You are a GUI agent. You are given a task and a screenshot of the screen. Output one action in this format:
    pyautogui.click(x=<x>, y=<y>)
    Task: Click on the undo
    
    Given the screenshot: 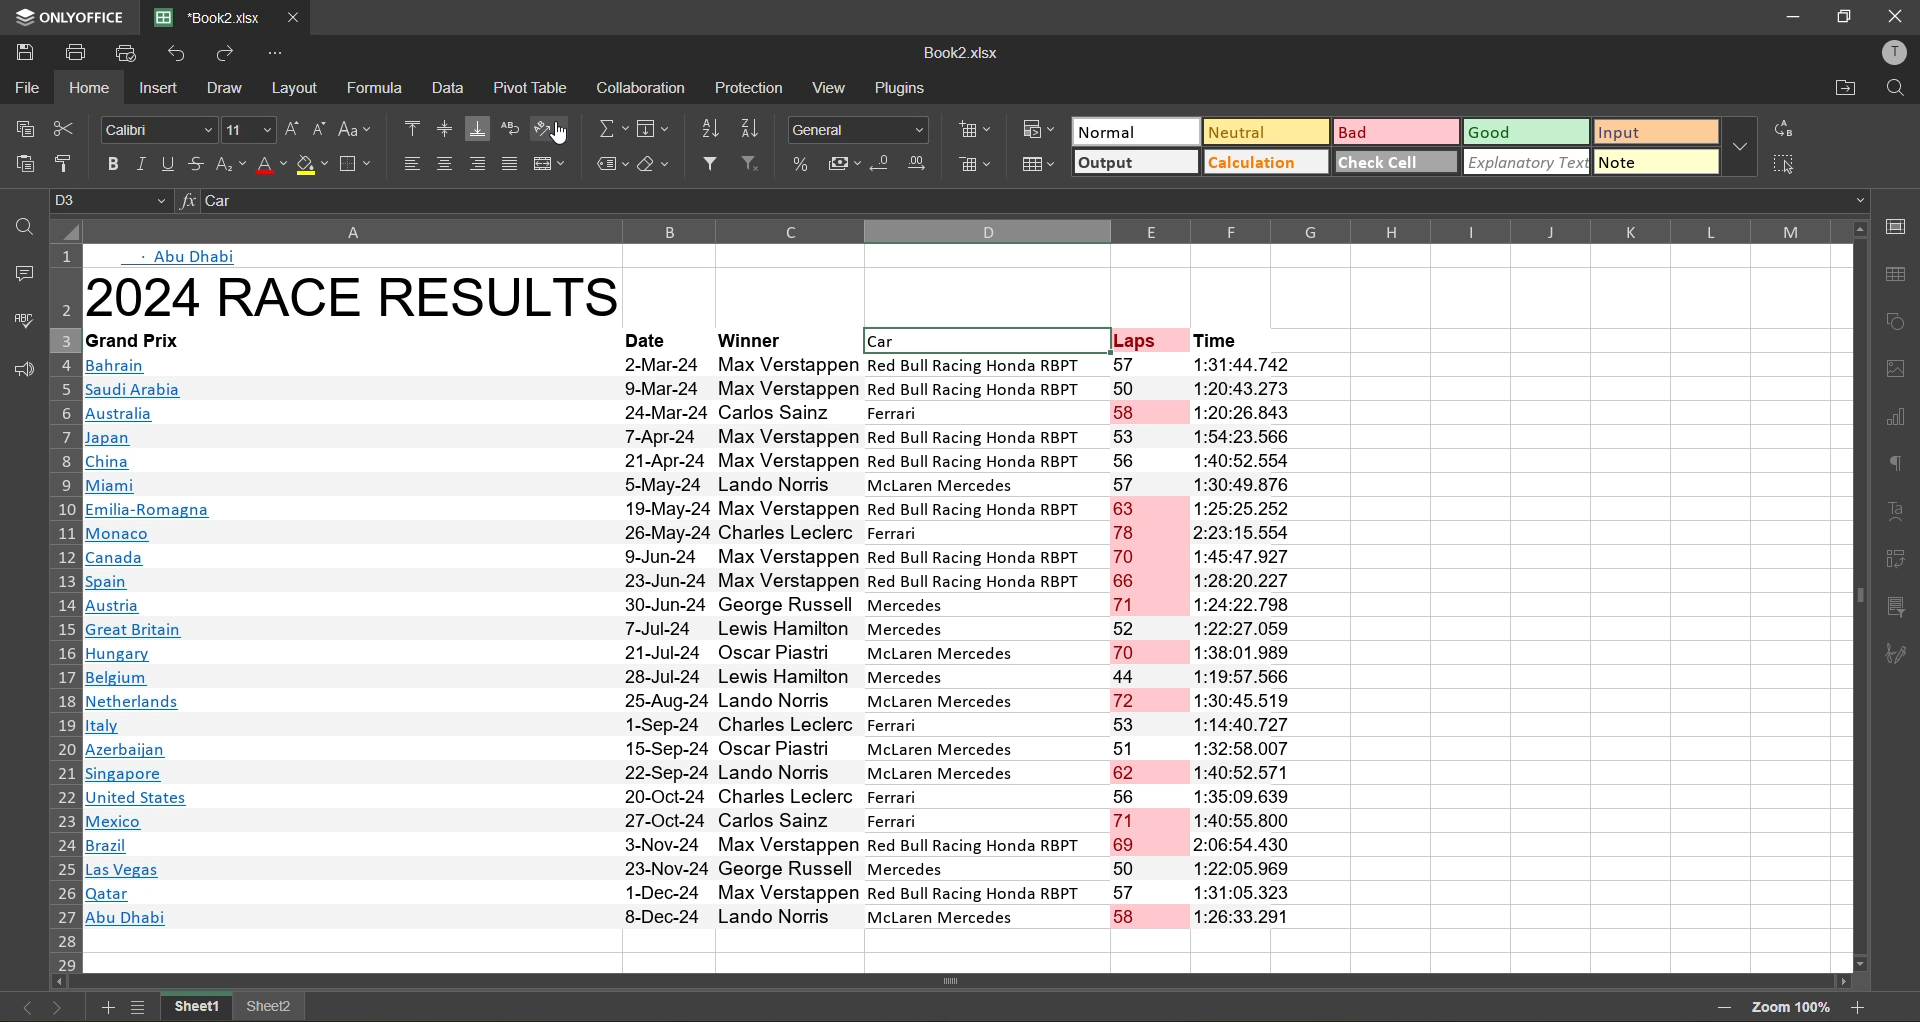 What is the action you would take?
    pyautogui.click(x=181, y=50)
    